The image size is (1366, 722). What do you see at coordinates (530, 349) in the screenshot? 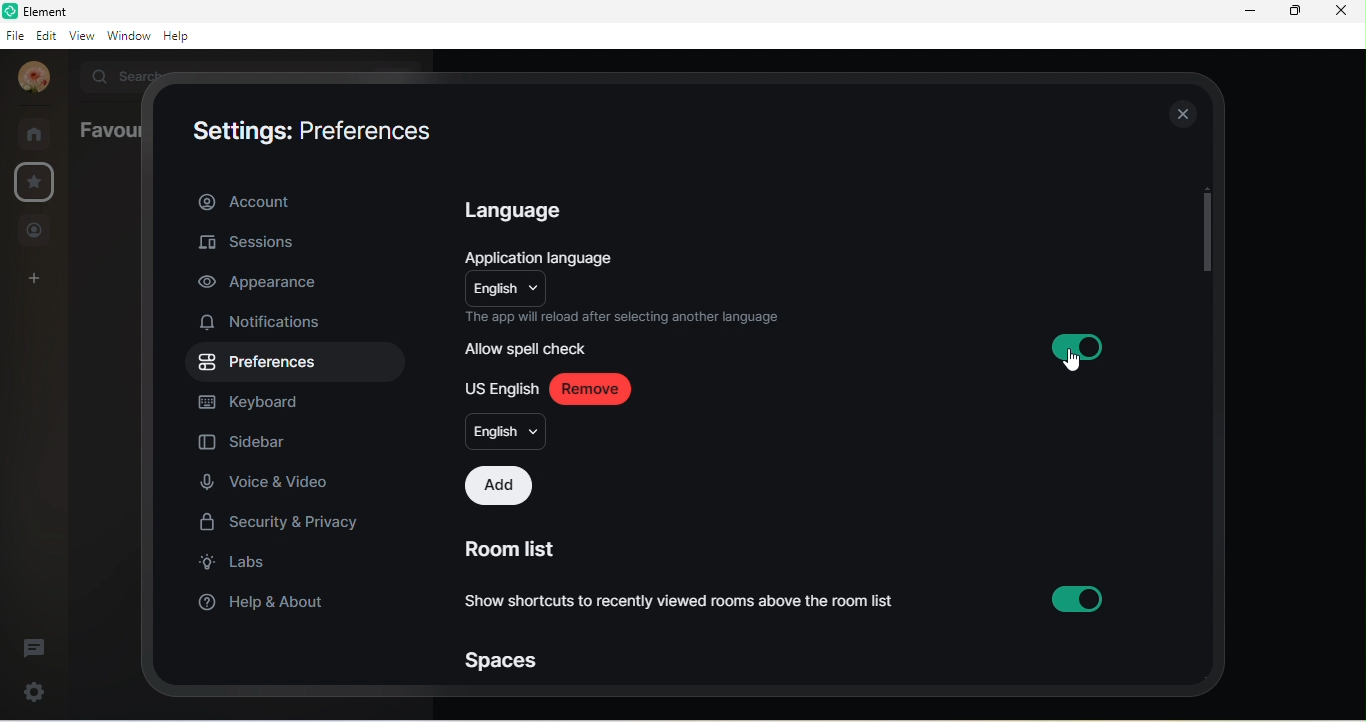
I see `allow spell check` at bounding box center [530, 349].